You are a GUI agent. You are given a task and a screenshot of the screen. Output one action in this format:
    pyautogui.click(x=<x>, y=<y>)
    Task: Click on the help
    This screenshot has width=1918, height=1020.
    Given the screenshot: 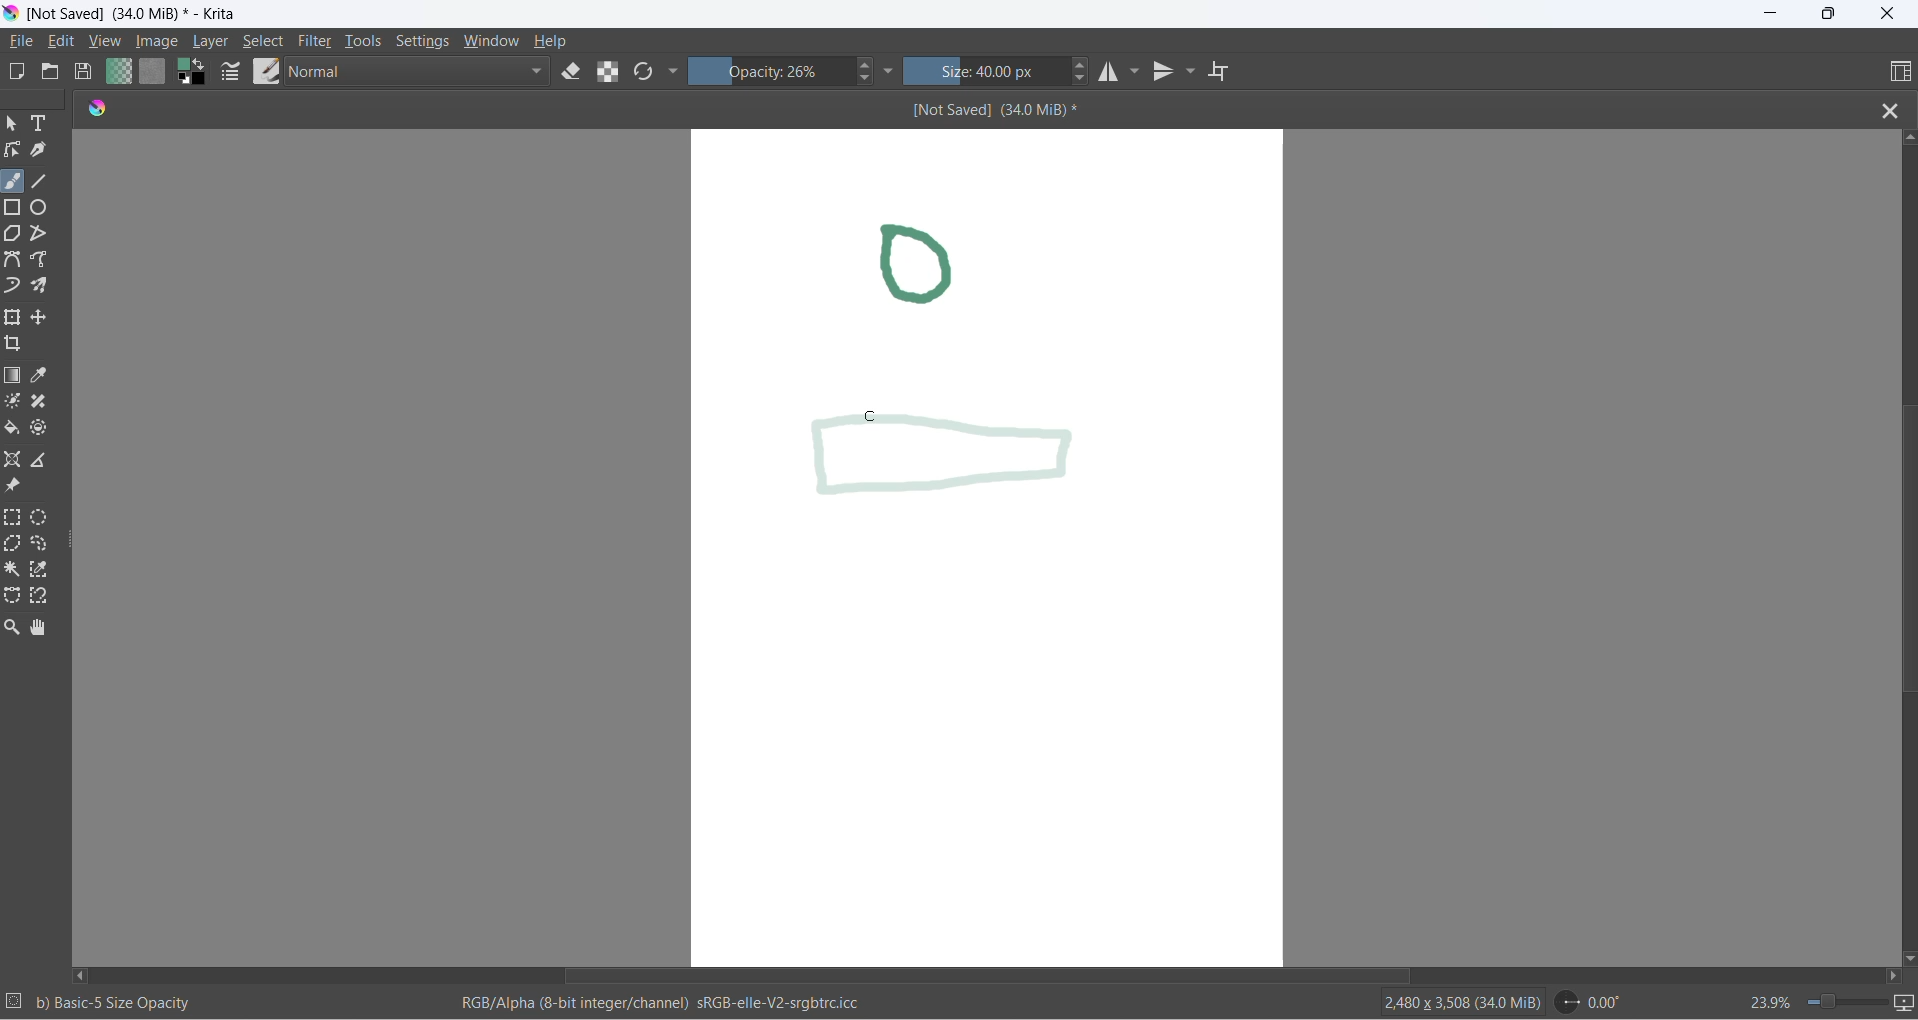 What is the action you would take?
    pyautogui.click(x=554, y=41)
    